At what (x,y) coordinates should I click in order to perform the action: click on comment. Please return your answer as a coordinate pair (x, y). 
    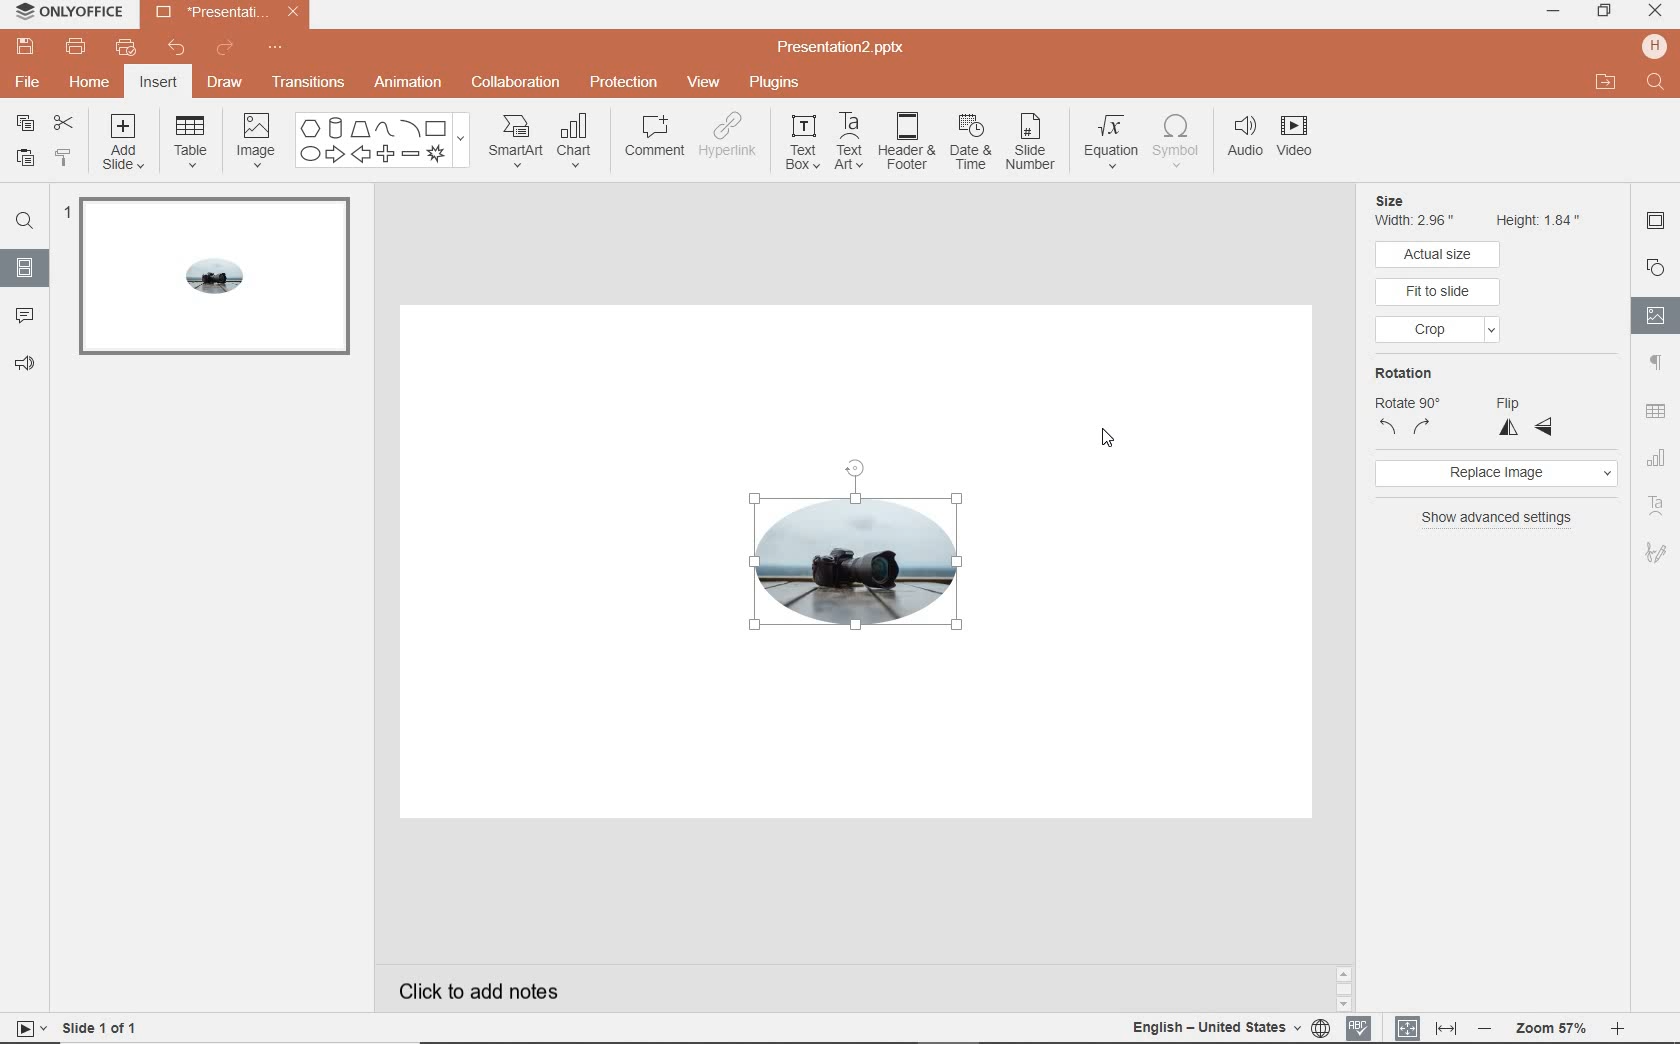
    Looking at the image, I should click on (25, 317).